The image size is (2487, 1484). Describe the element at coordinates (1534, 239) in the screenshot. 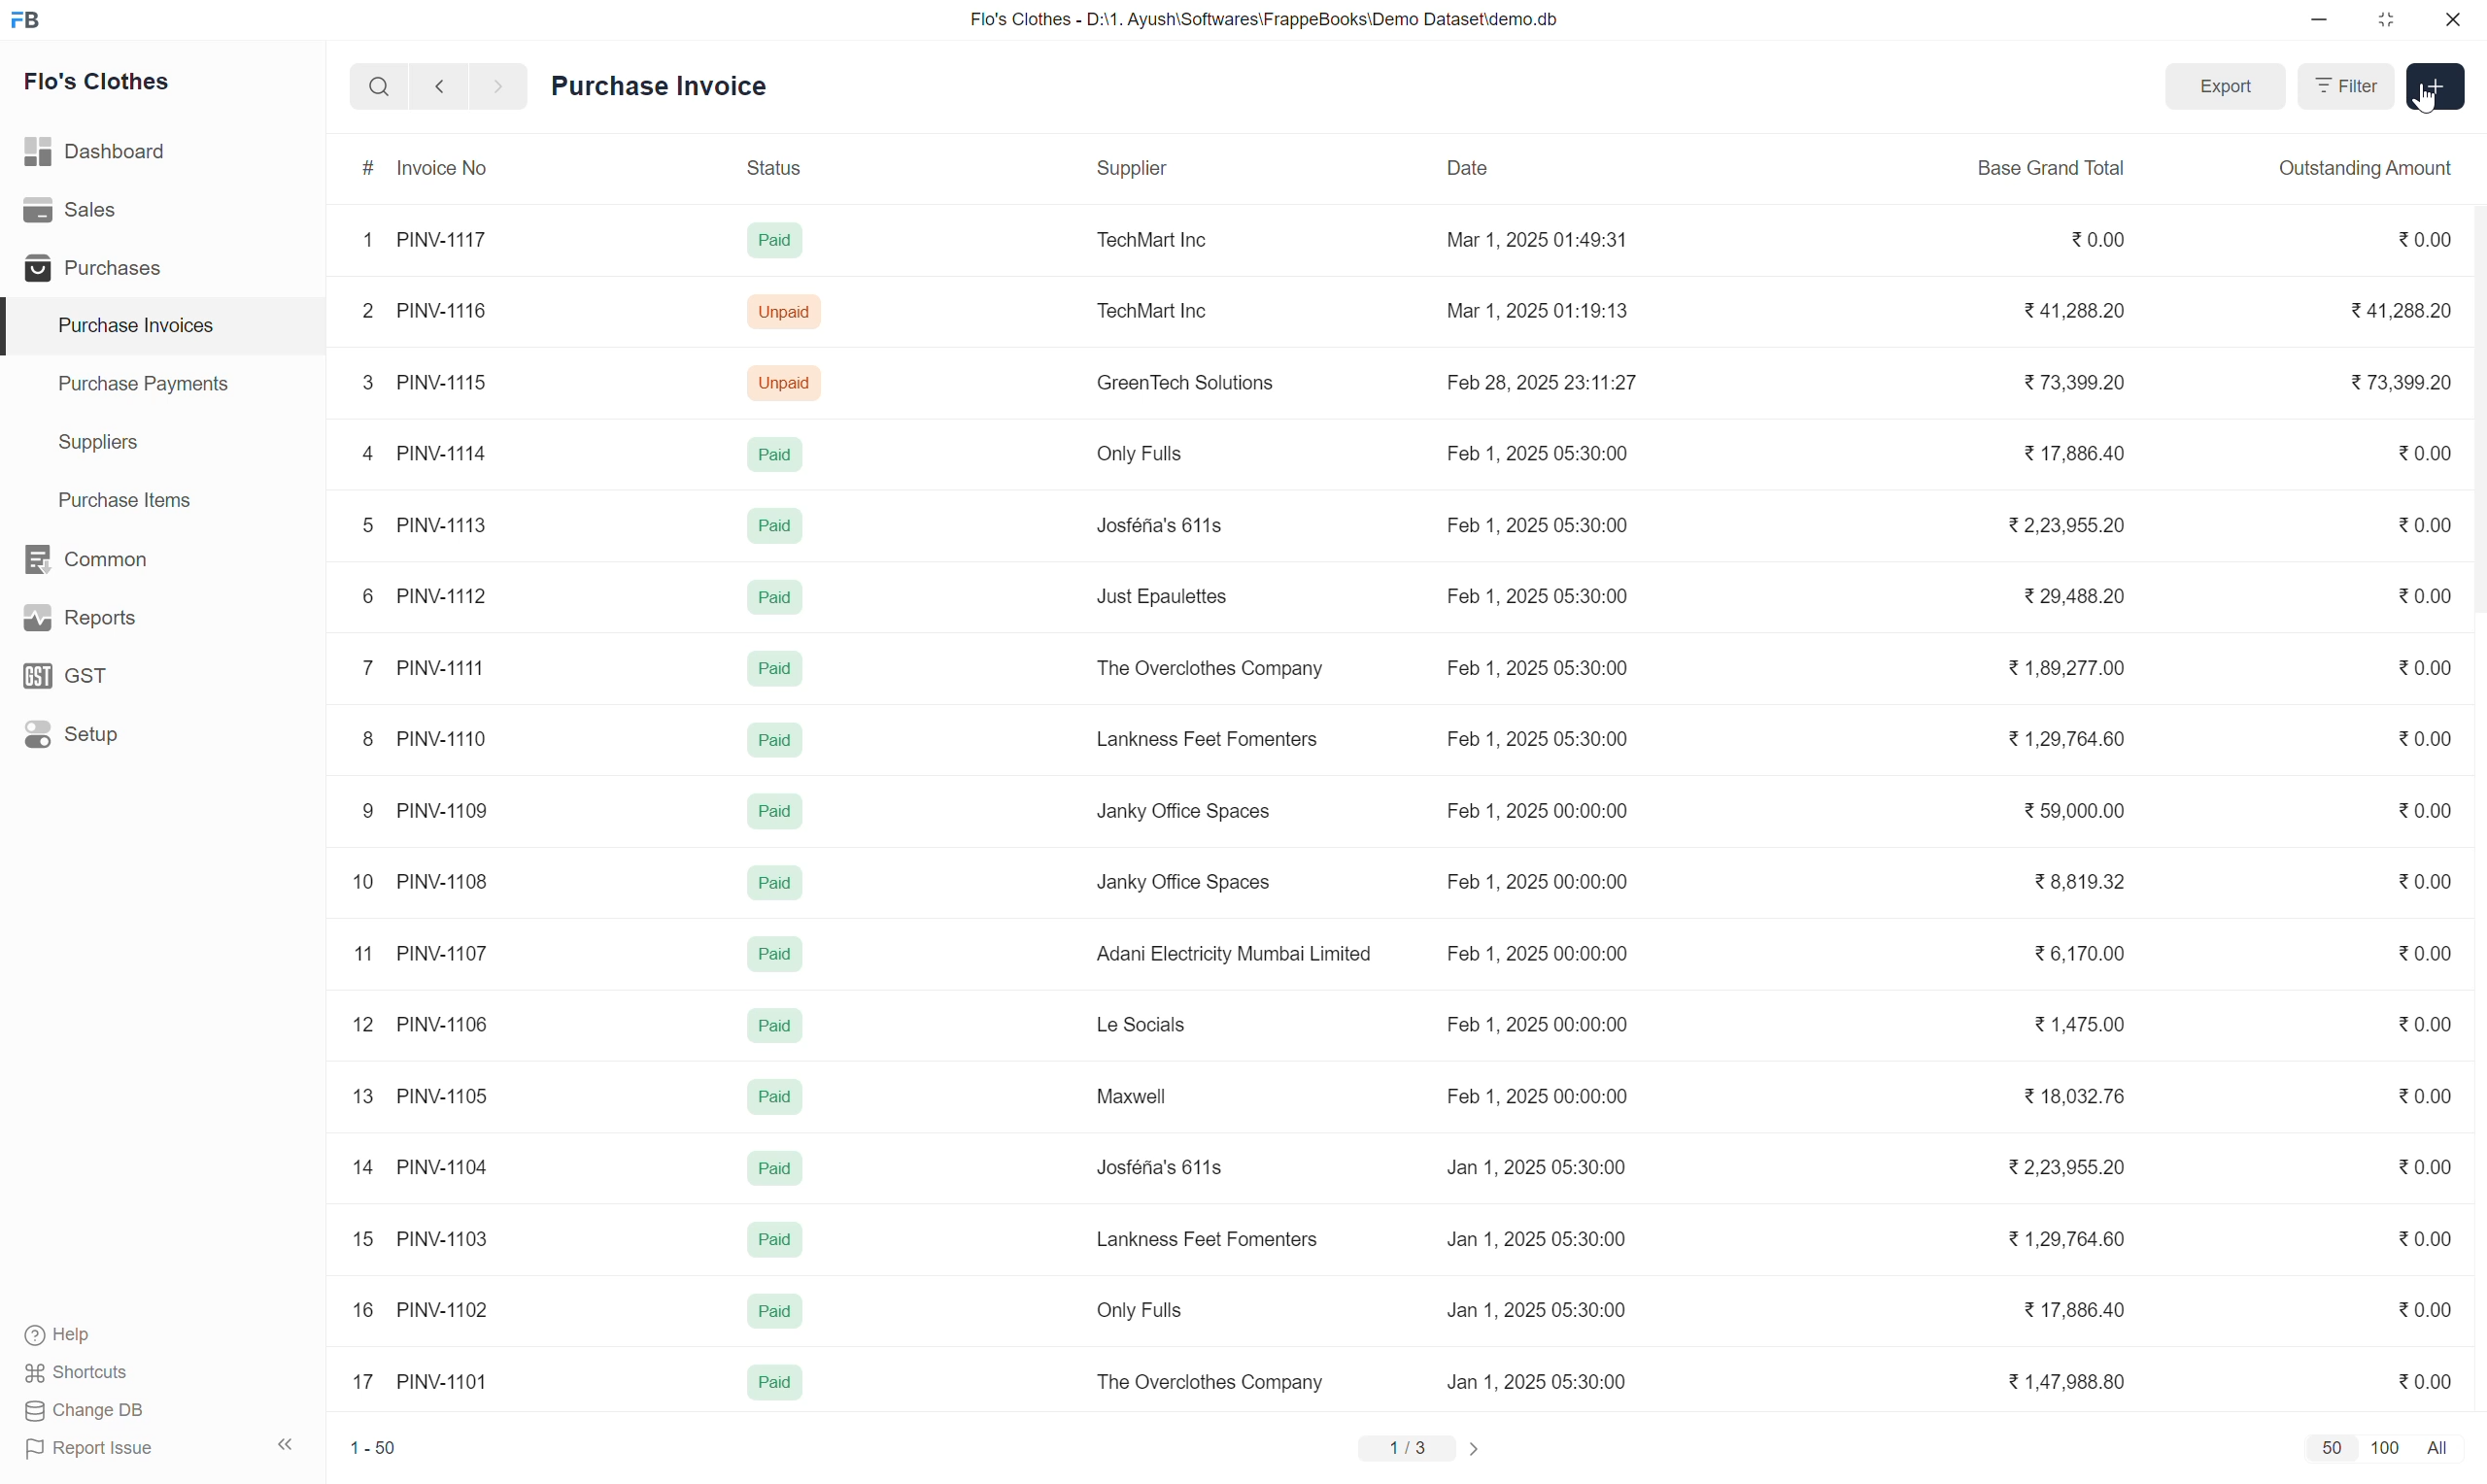

I see `Mar 1, 2025 01:49:31` at that location.